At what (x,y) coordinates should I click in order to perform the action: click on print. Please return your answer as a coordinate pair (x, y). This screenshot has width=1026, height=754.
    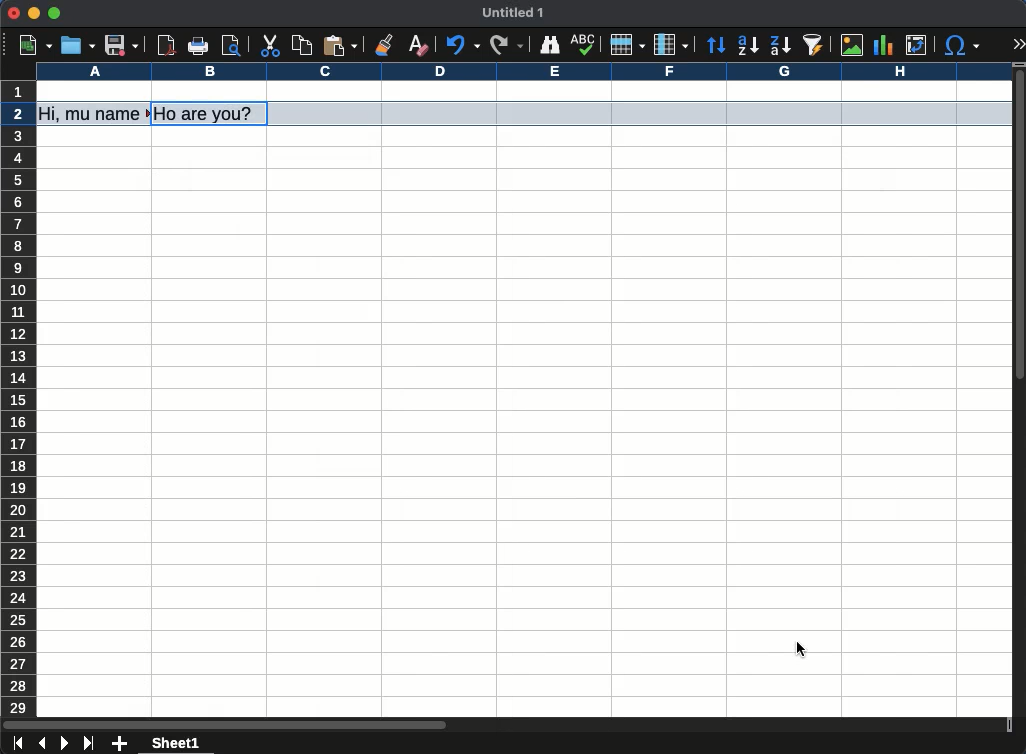
    Looking at the image, I should click on (199, 45).